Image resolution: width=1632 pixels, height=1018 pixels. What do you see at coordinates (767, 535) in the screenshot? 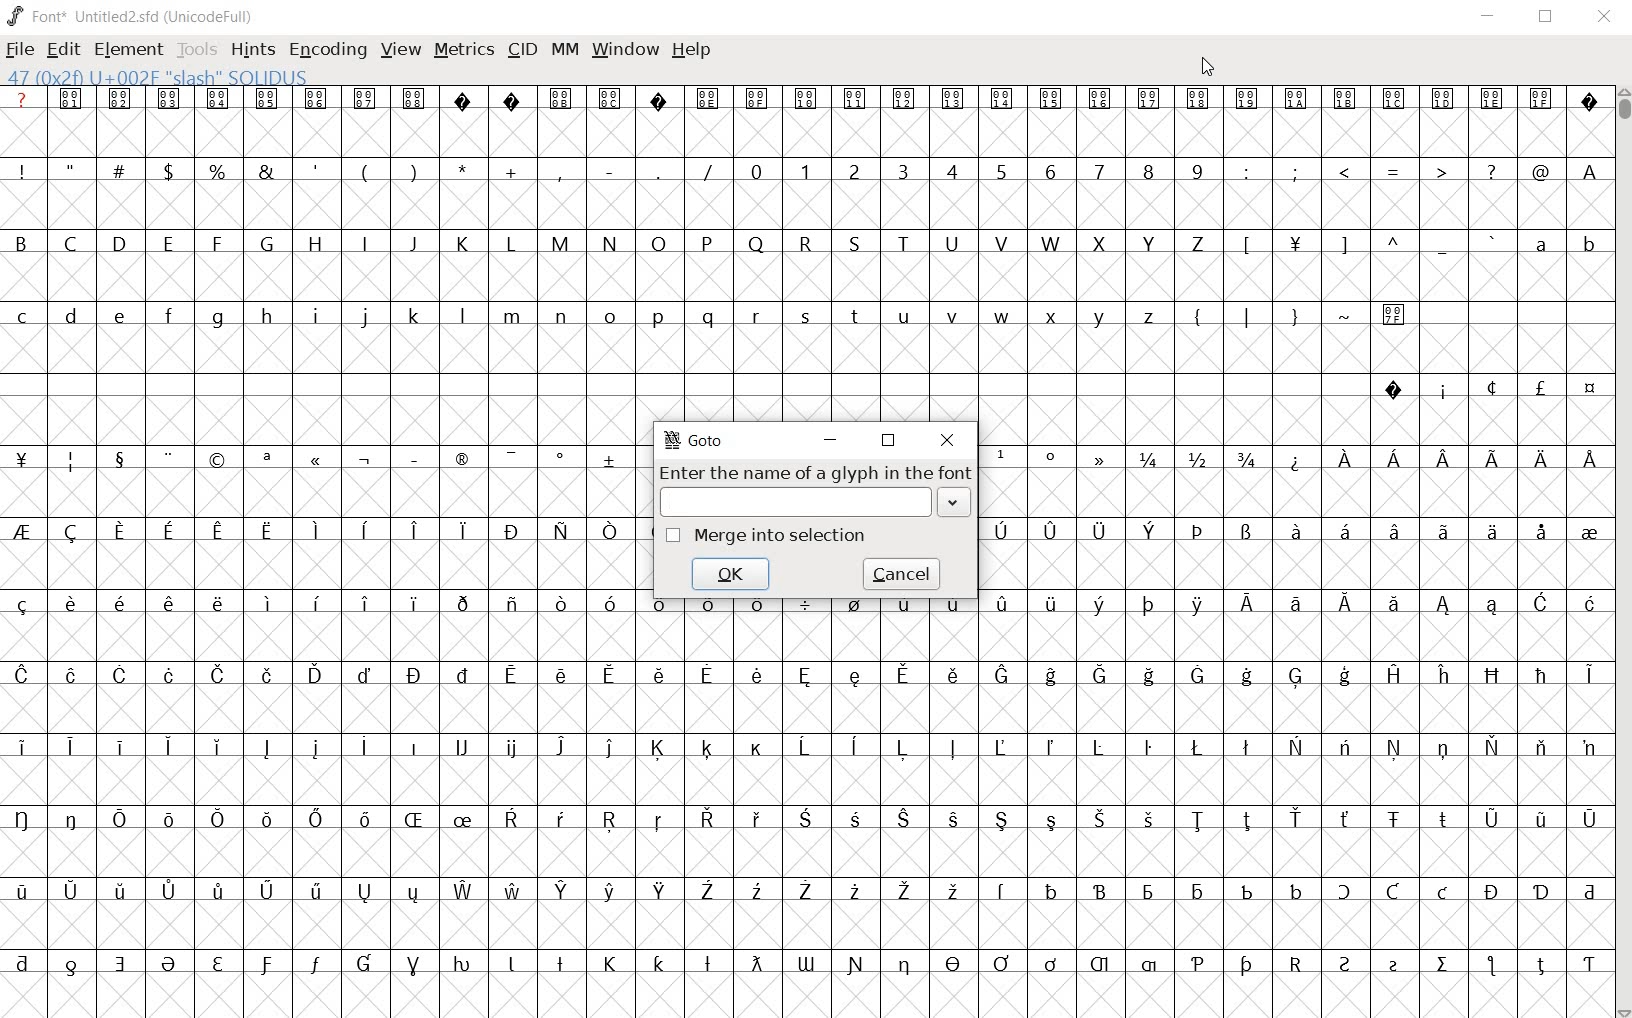
I see `Merge into selection` at bounding box center [767, 535].